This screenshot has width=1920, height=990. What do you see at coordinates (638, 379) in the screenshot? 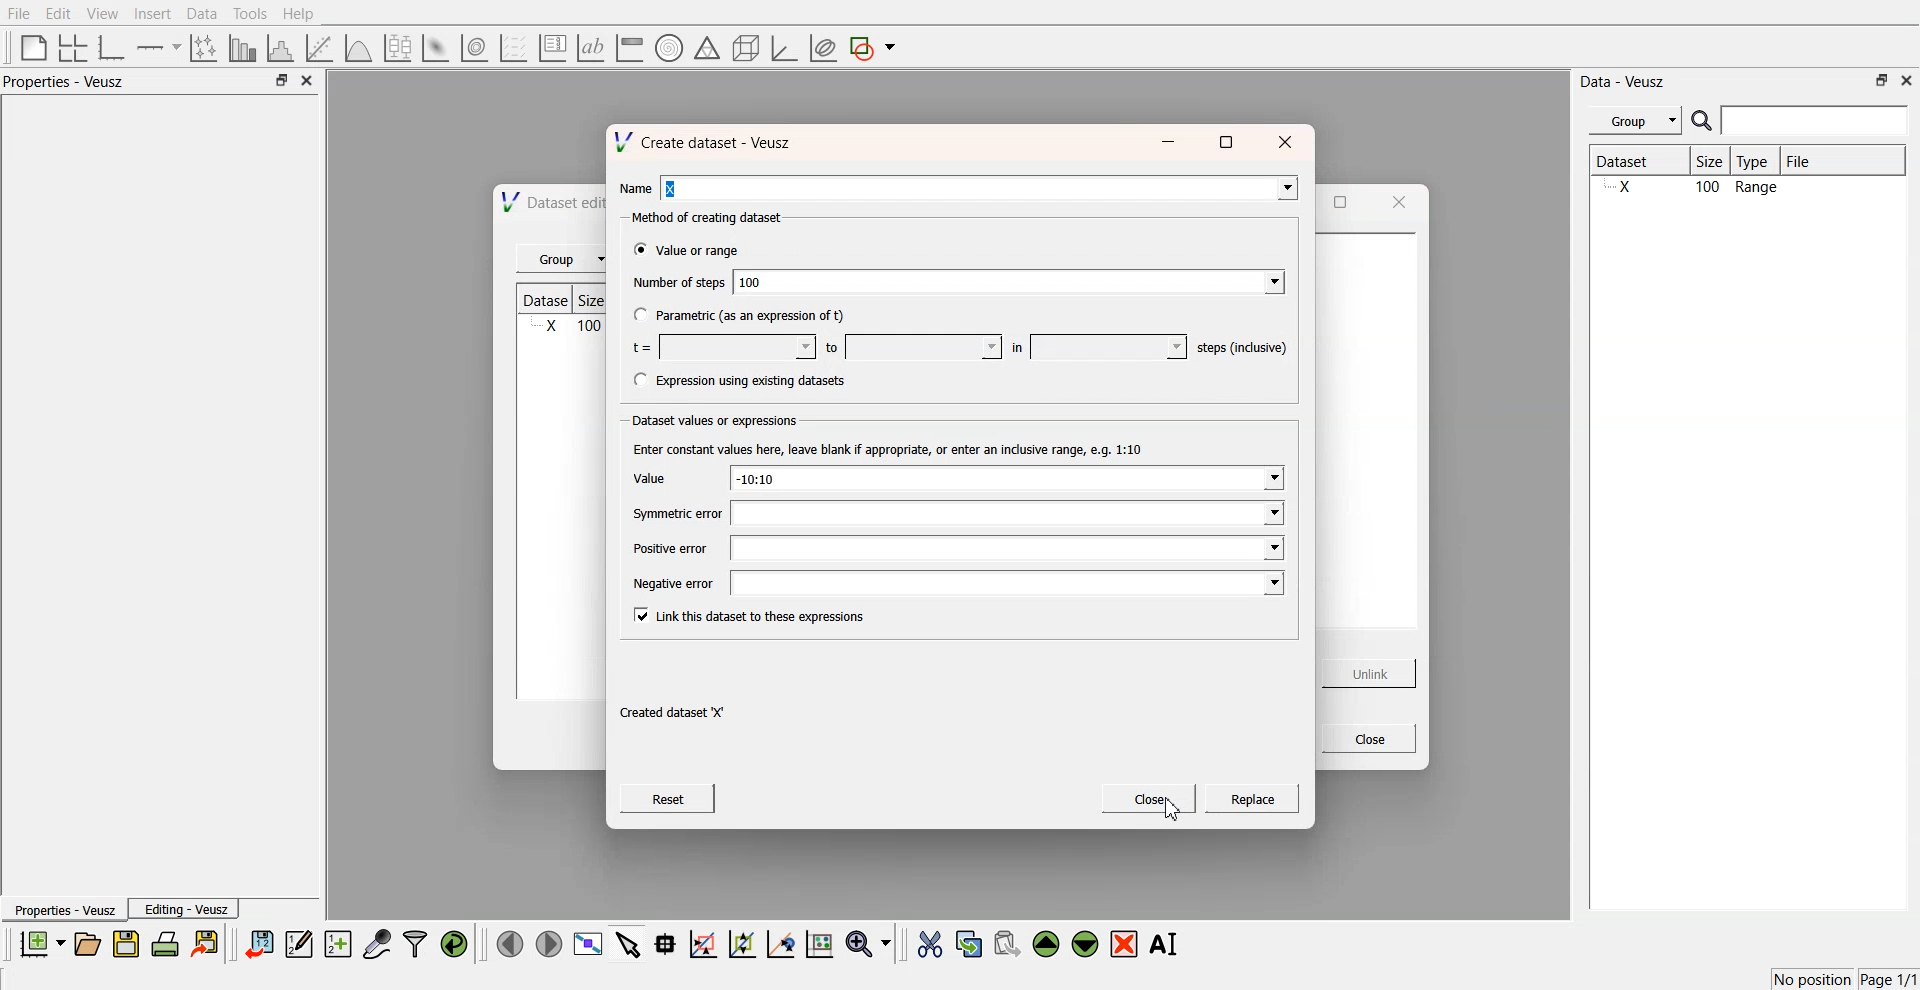
I see `checkbox` at bounding box center [638, 379].